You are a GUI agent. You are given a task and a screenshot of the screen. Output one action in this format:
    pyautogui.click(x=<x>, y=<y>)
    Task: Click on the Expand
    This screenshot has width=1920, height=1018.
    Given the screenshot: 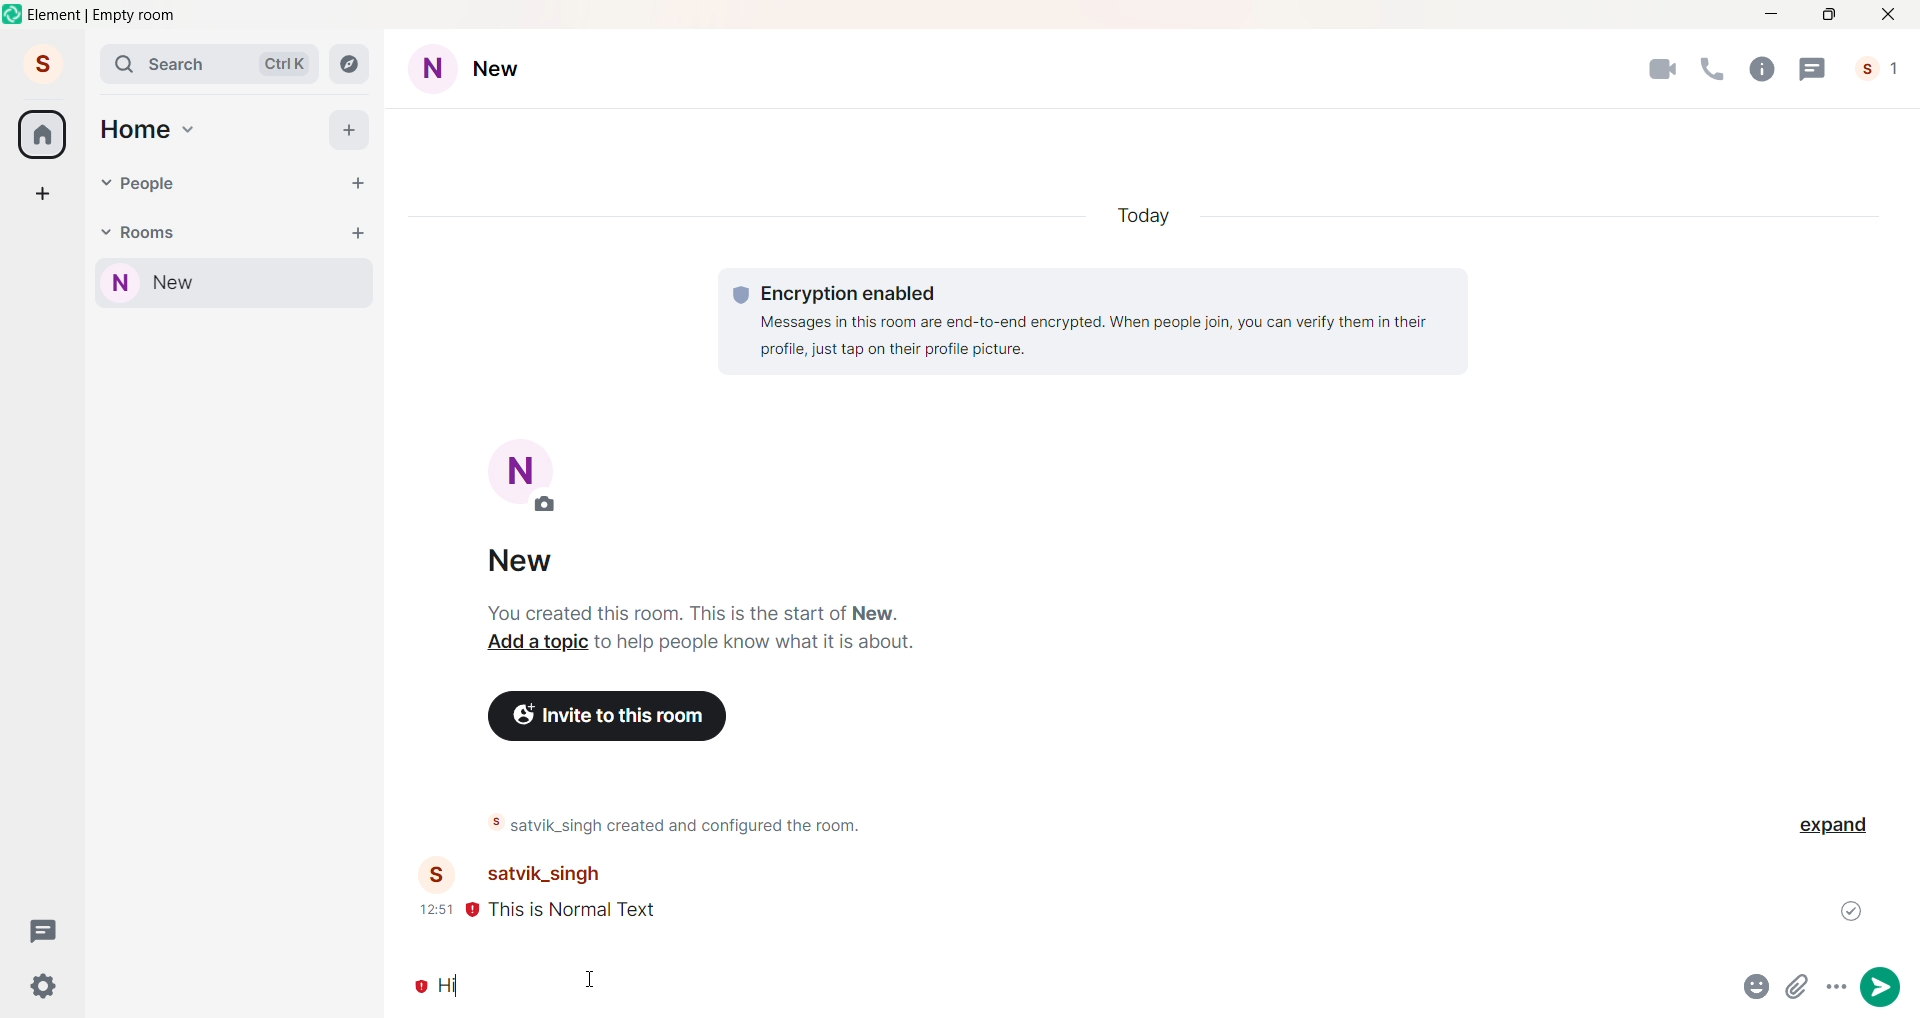 What is the action you would take?
    pyautogui.click(x=1837, y=826)
    